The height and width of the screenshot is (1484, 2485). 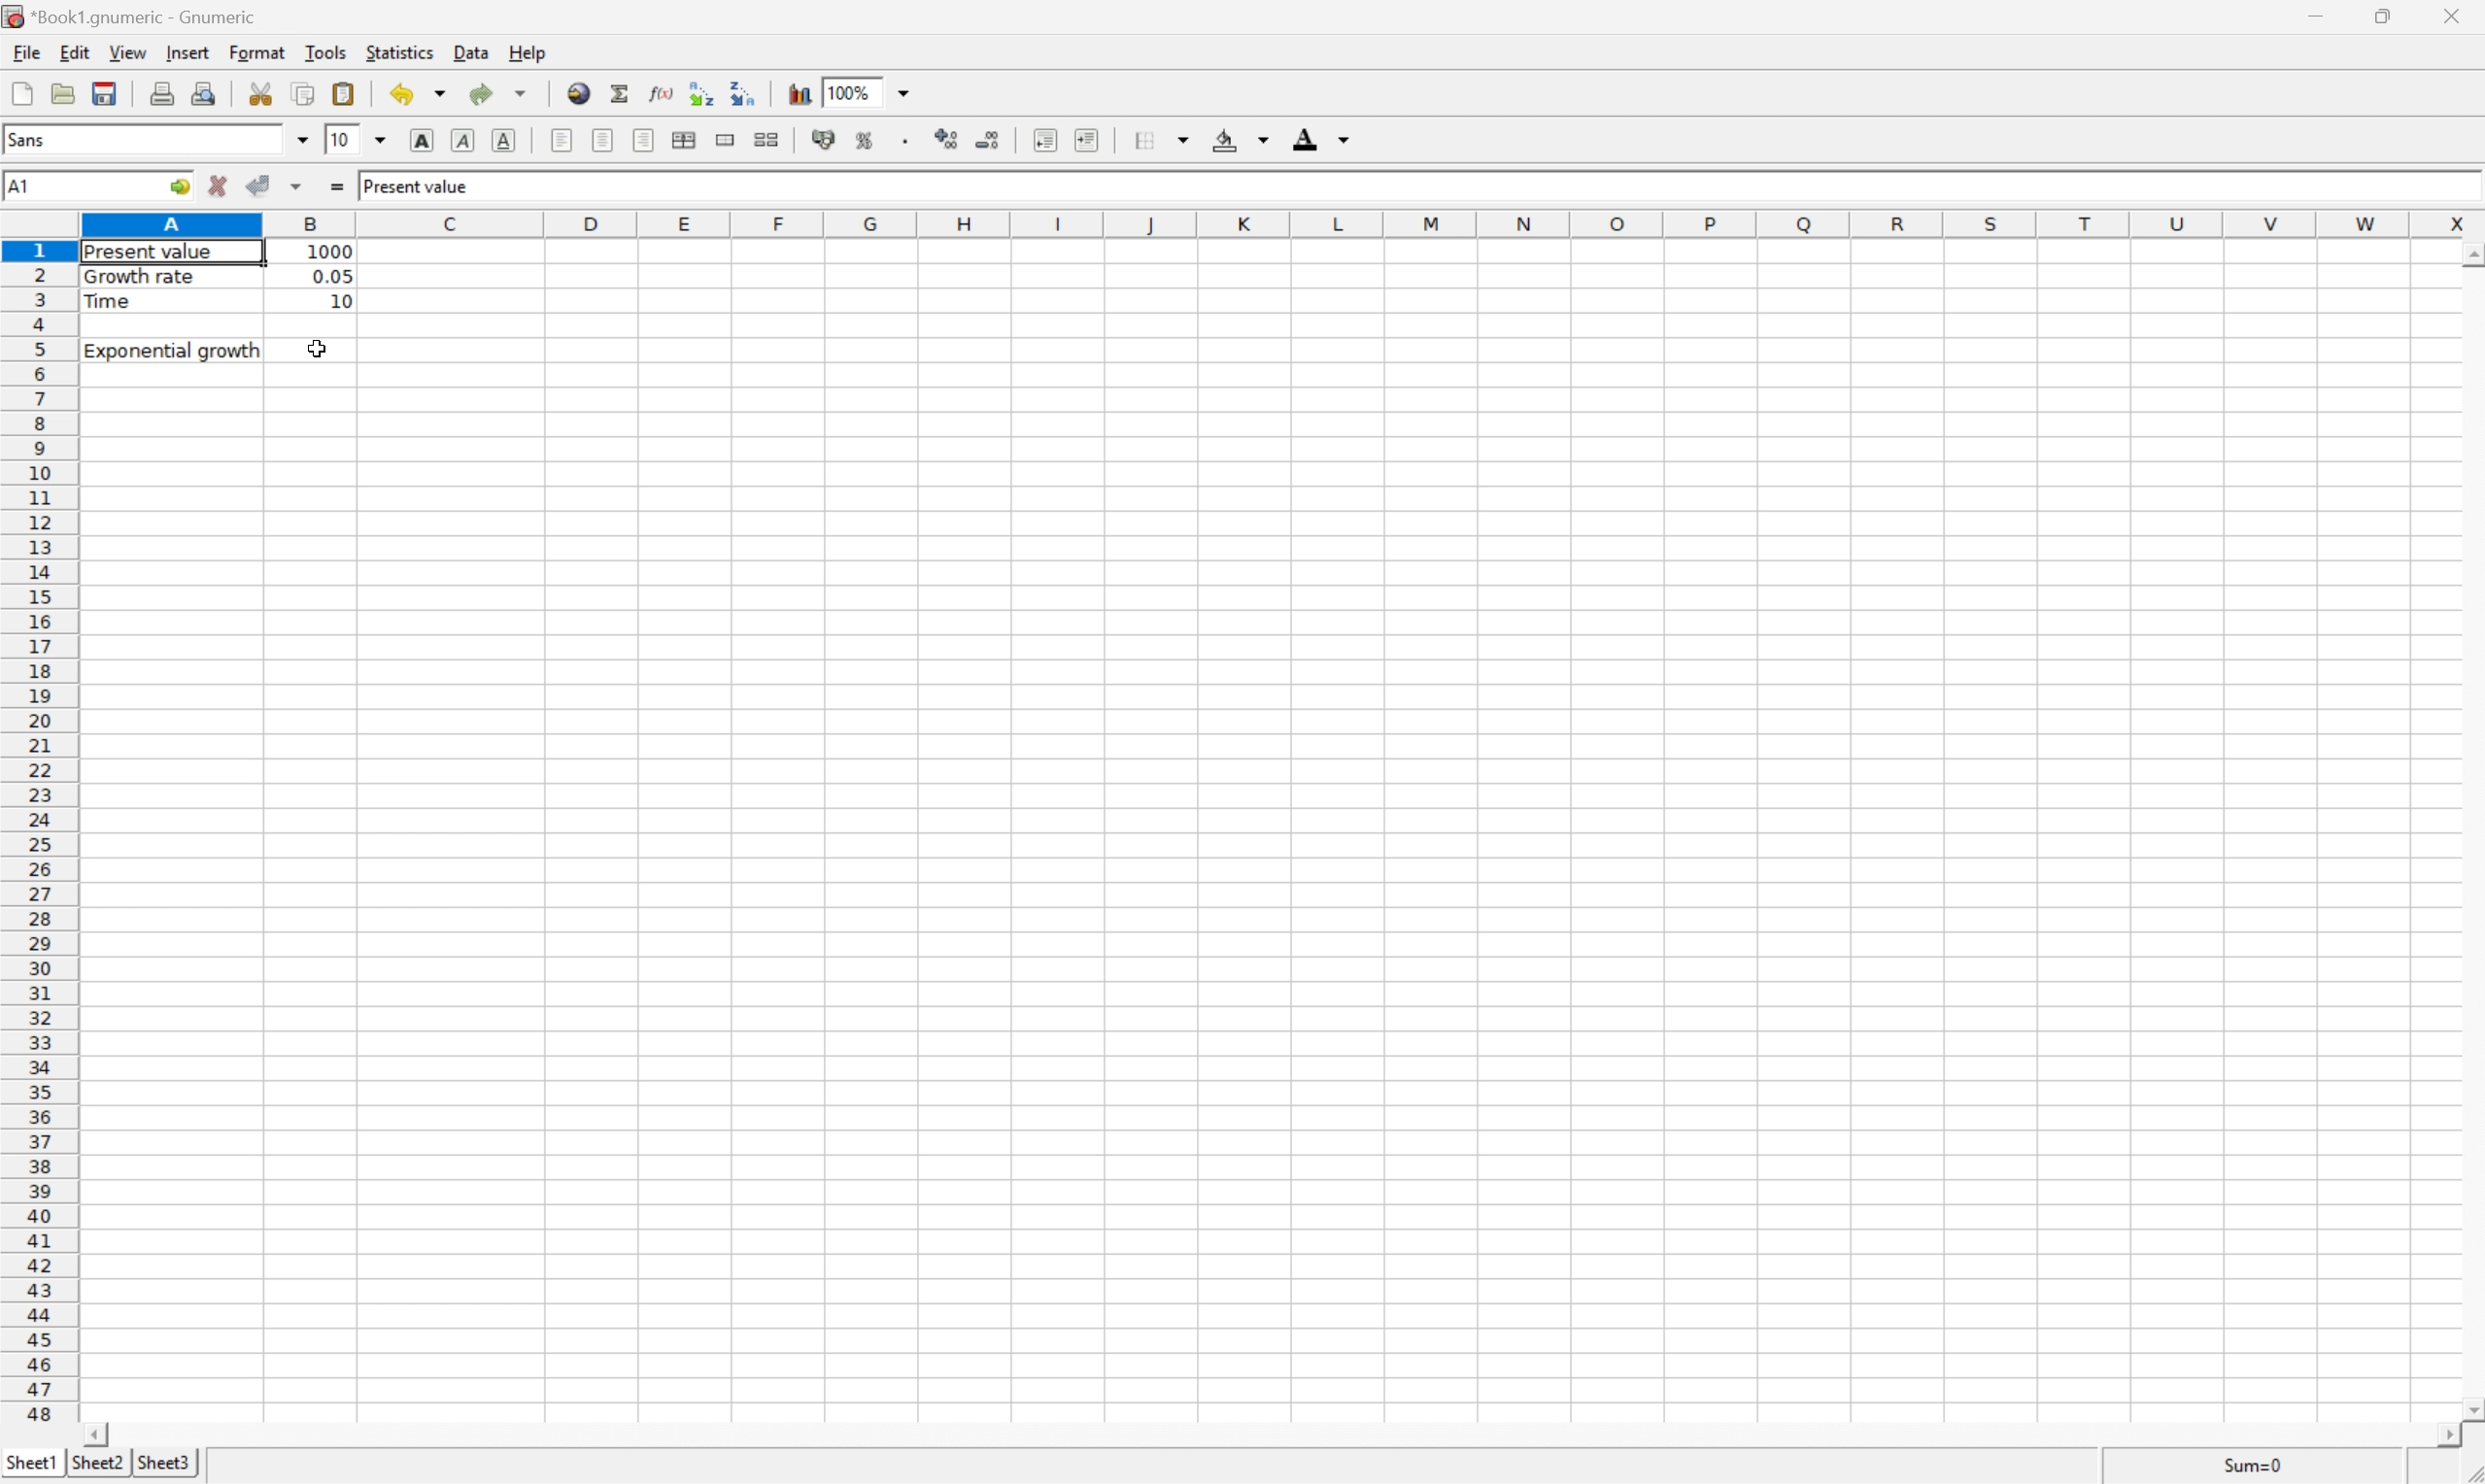 I want to click on Growth rate, so click(x=143, y=276).